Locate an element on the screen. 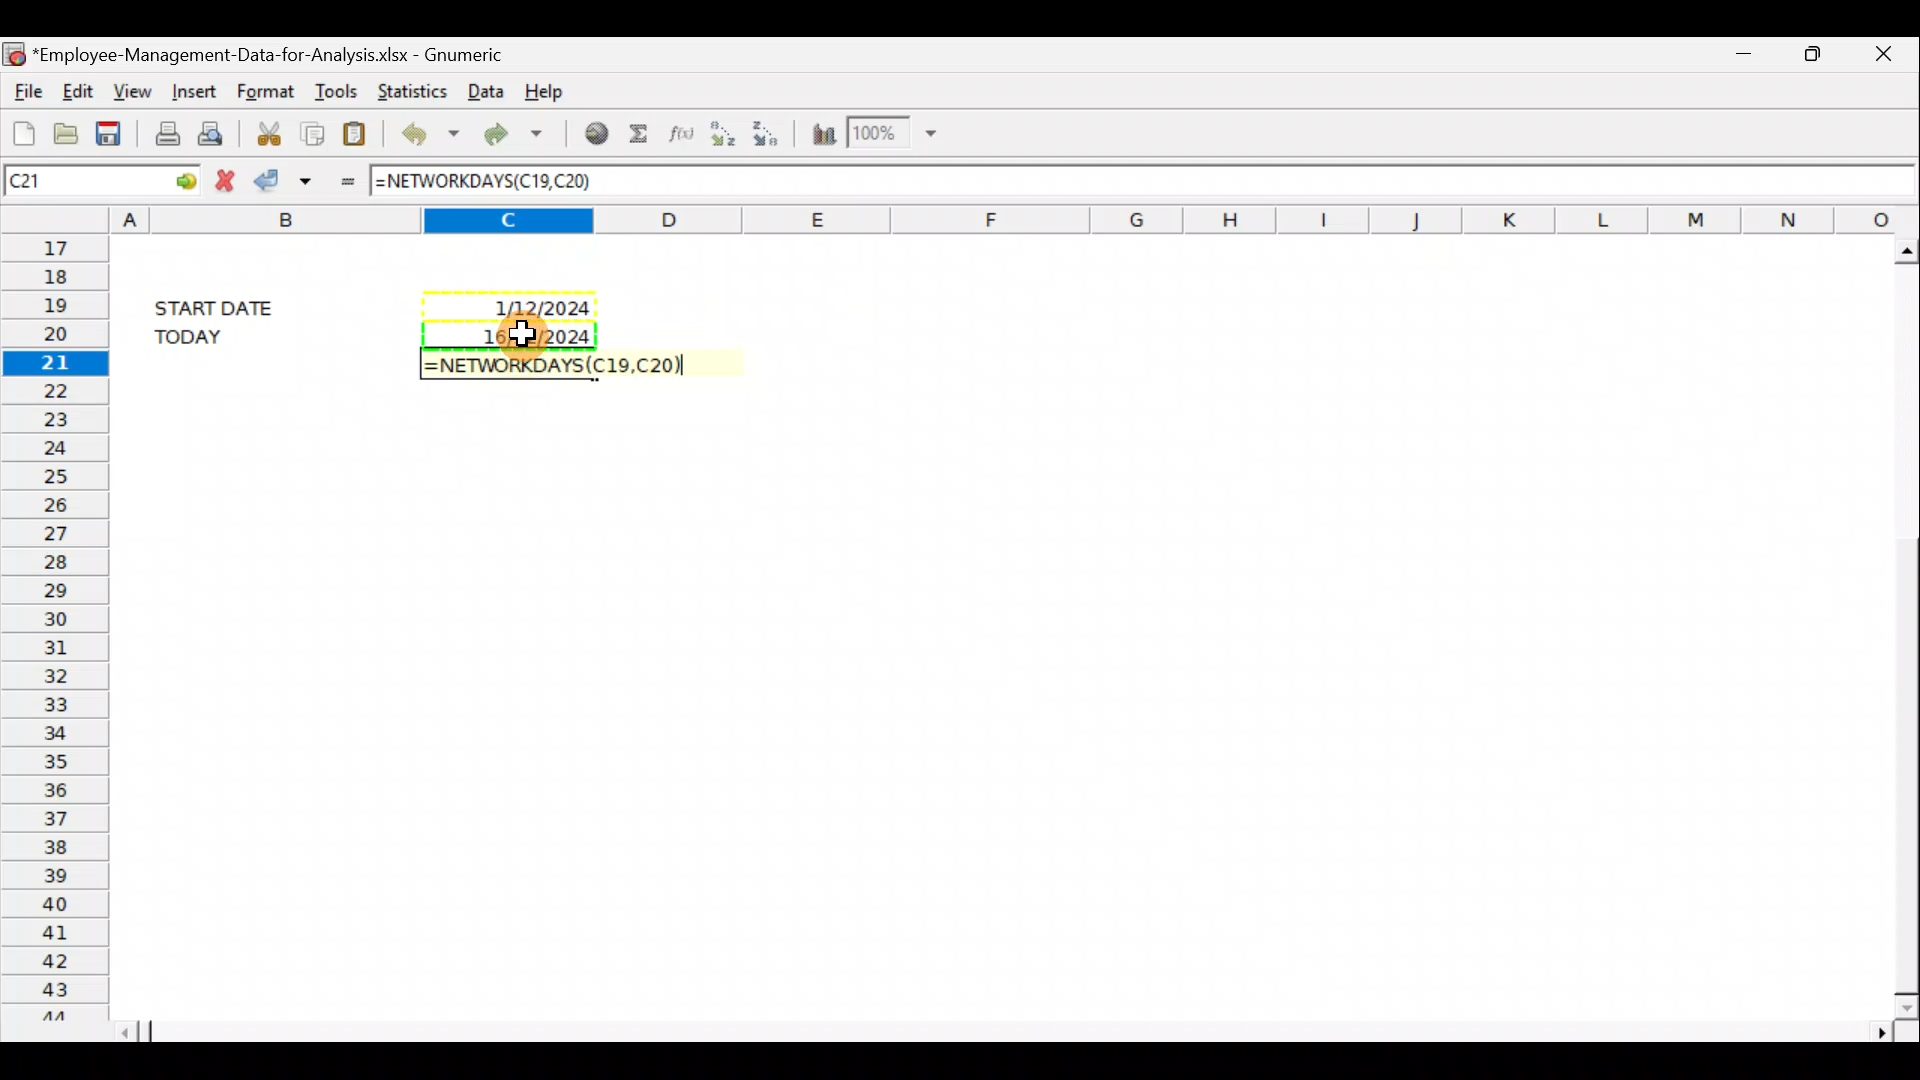 The height and width of the screenshot is (1080, 1920). Print current file is located at coordinates (163, 132).